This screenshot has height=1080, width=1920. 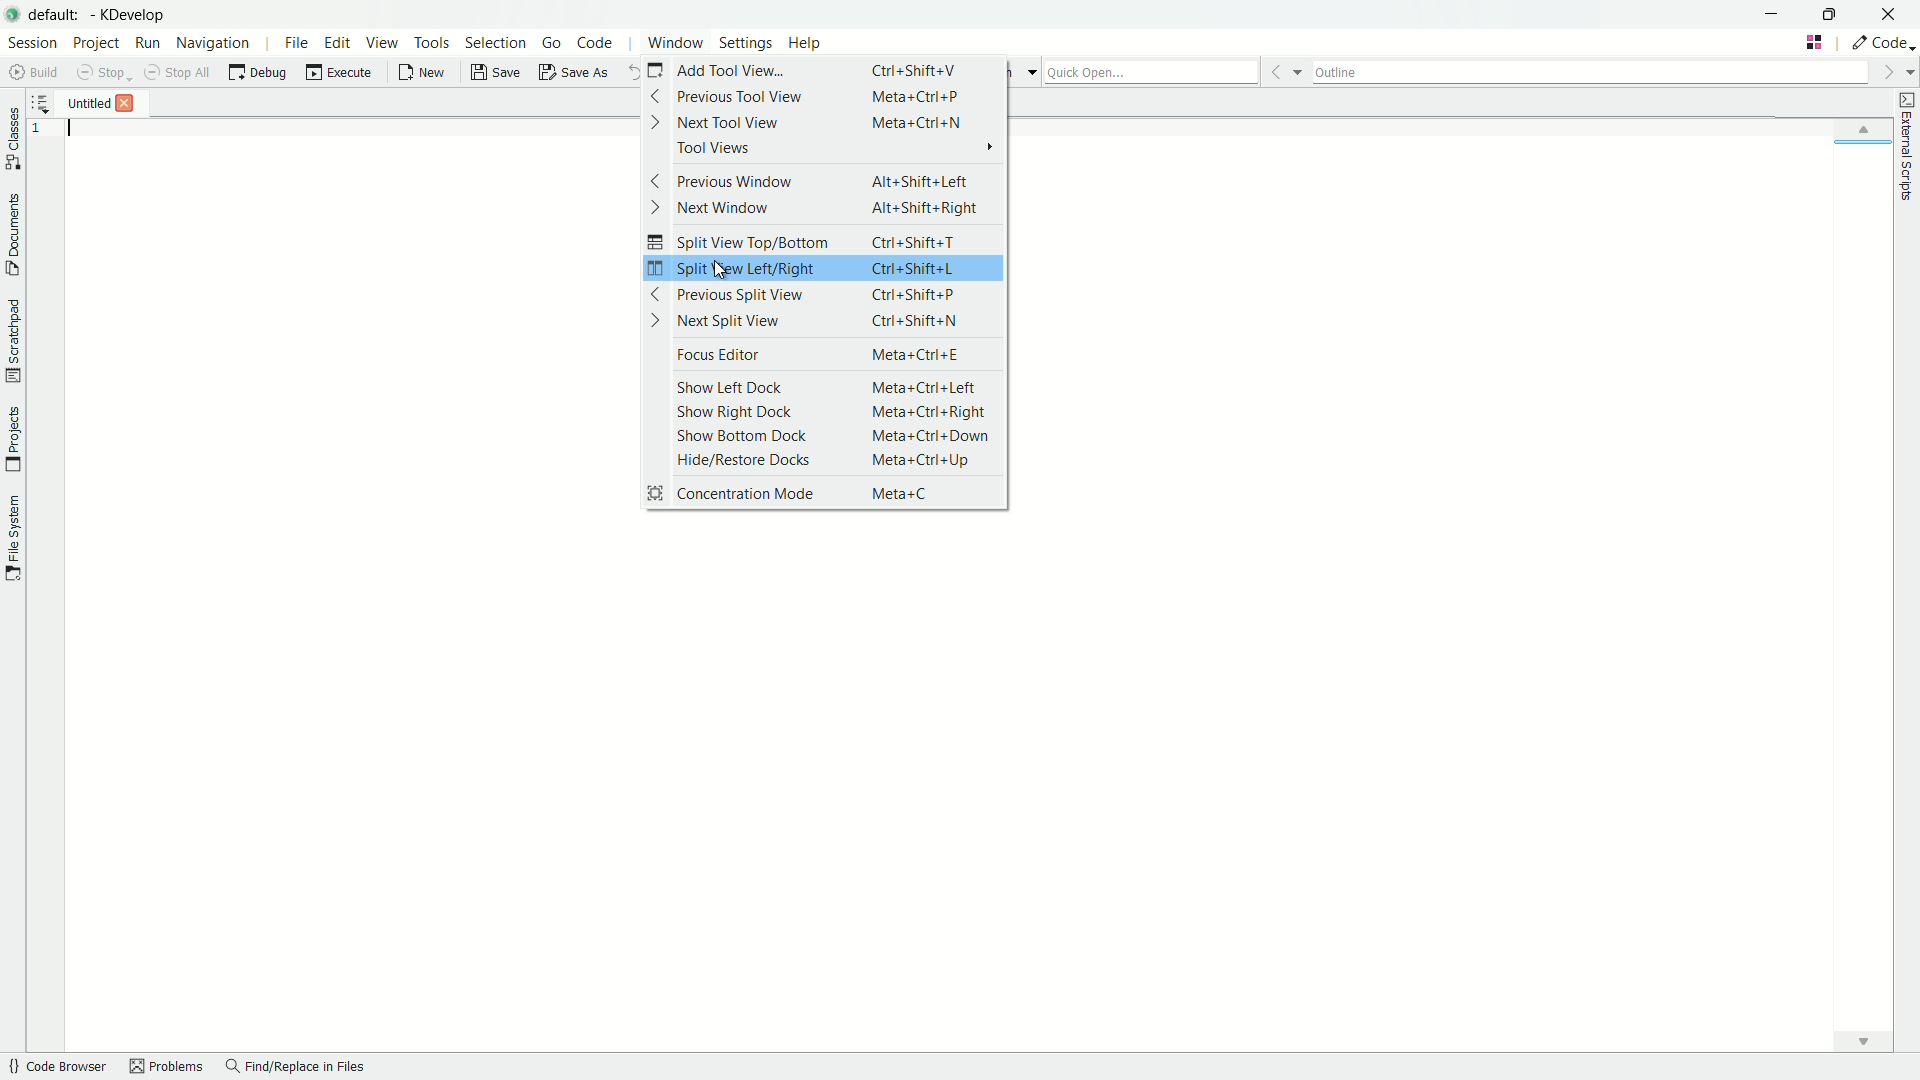 I want to click on split view top/bottom, so click(x=741, y=240).